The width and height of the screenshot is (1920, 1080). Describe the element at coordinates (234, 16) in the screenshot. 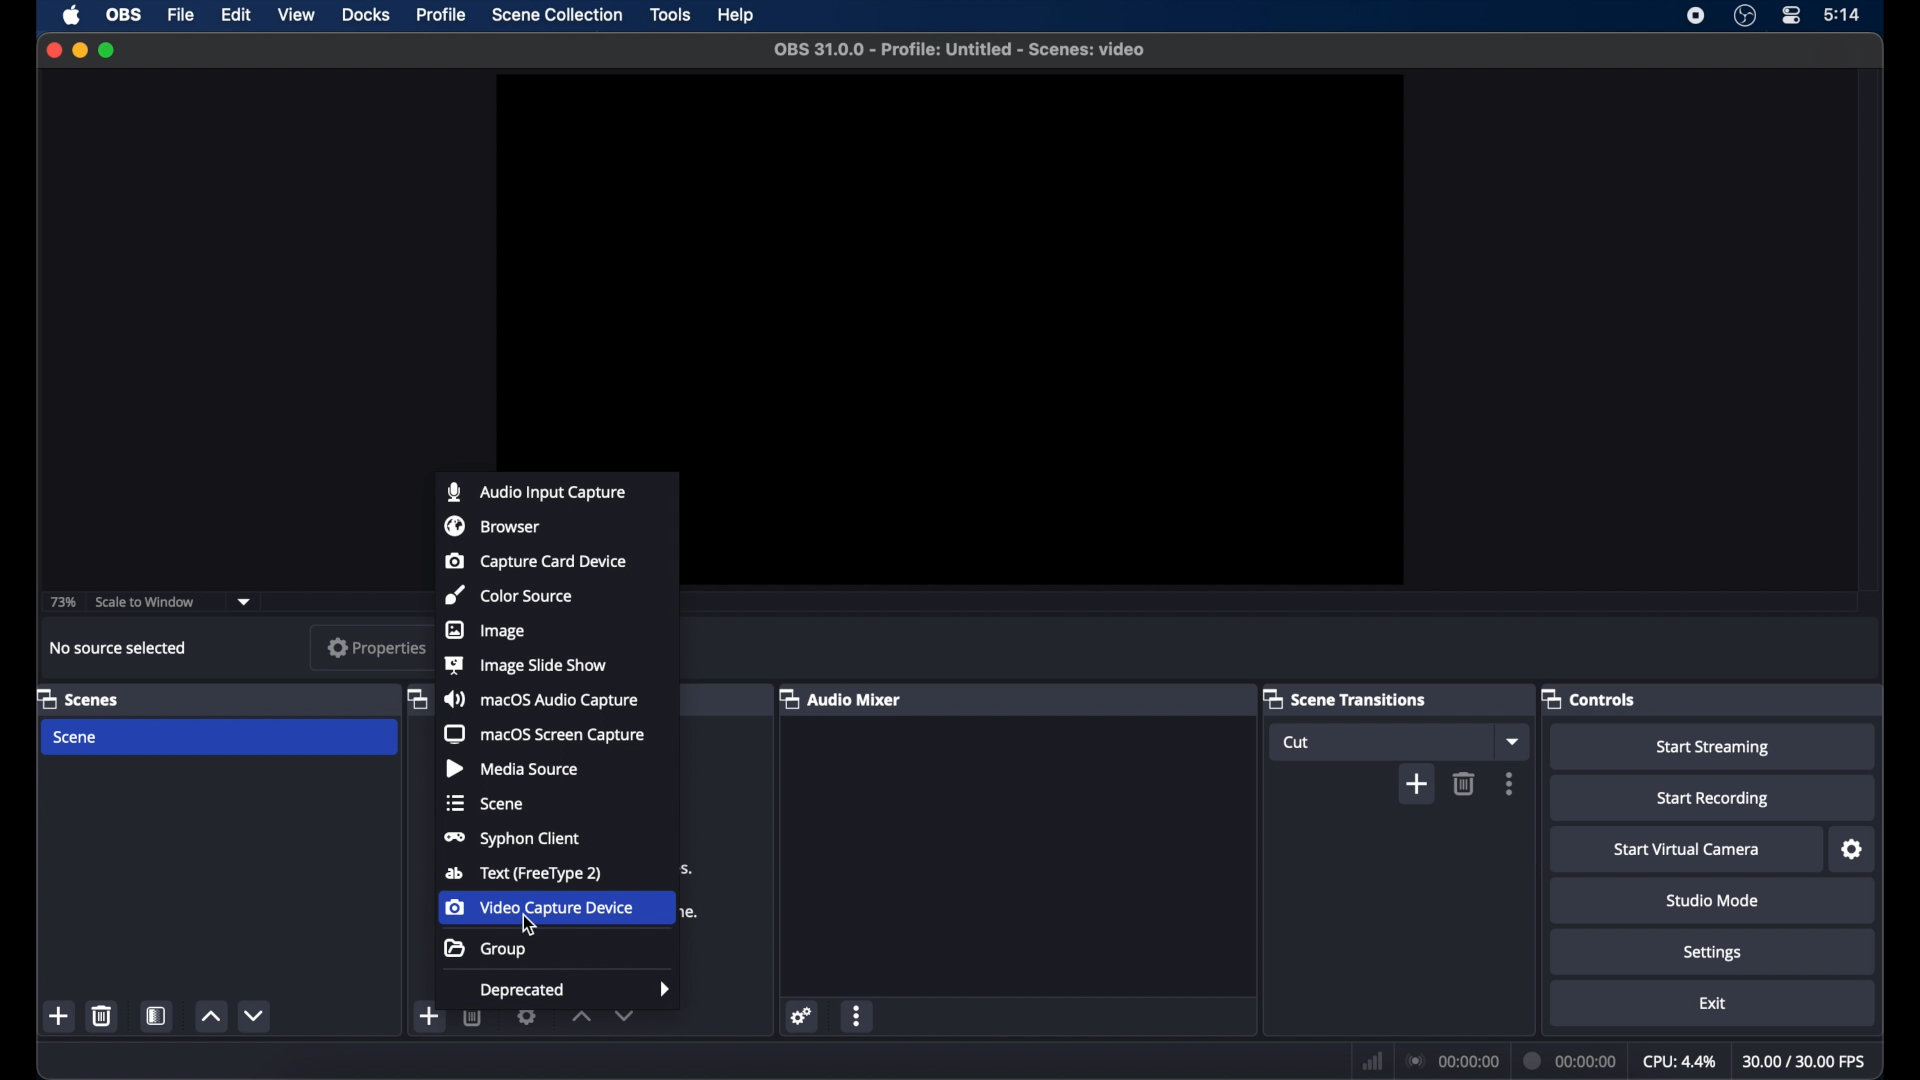

I see `edit` at that location.